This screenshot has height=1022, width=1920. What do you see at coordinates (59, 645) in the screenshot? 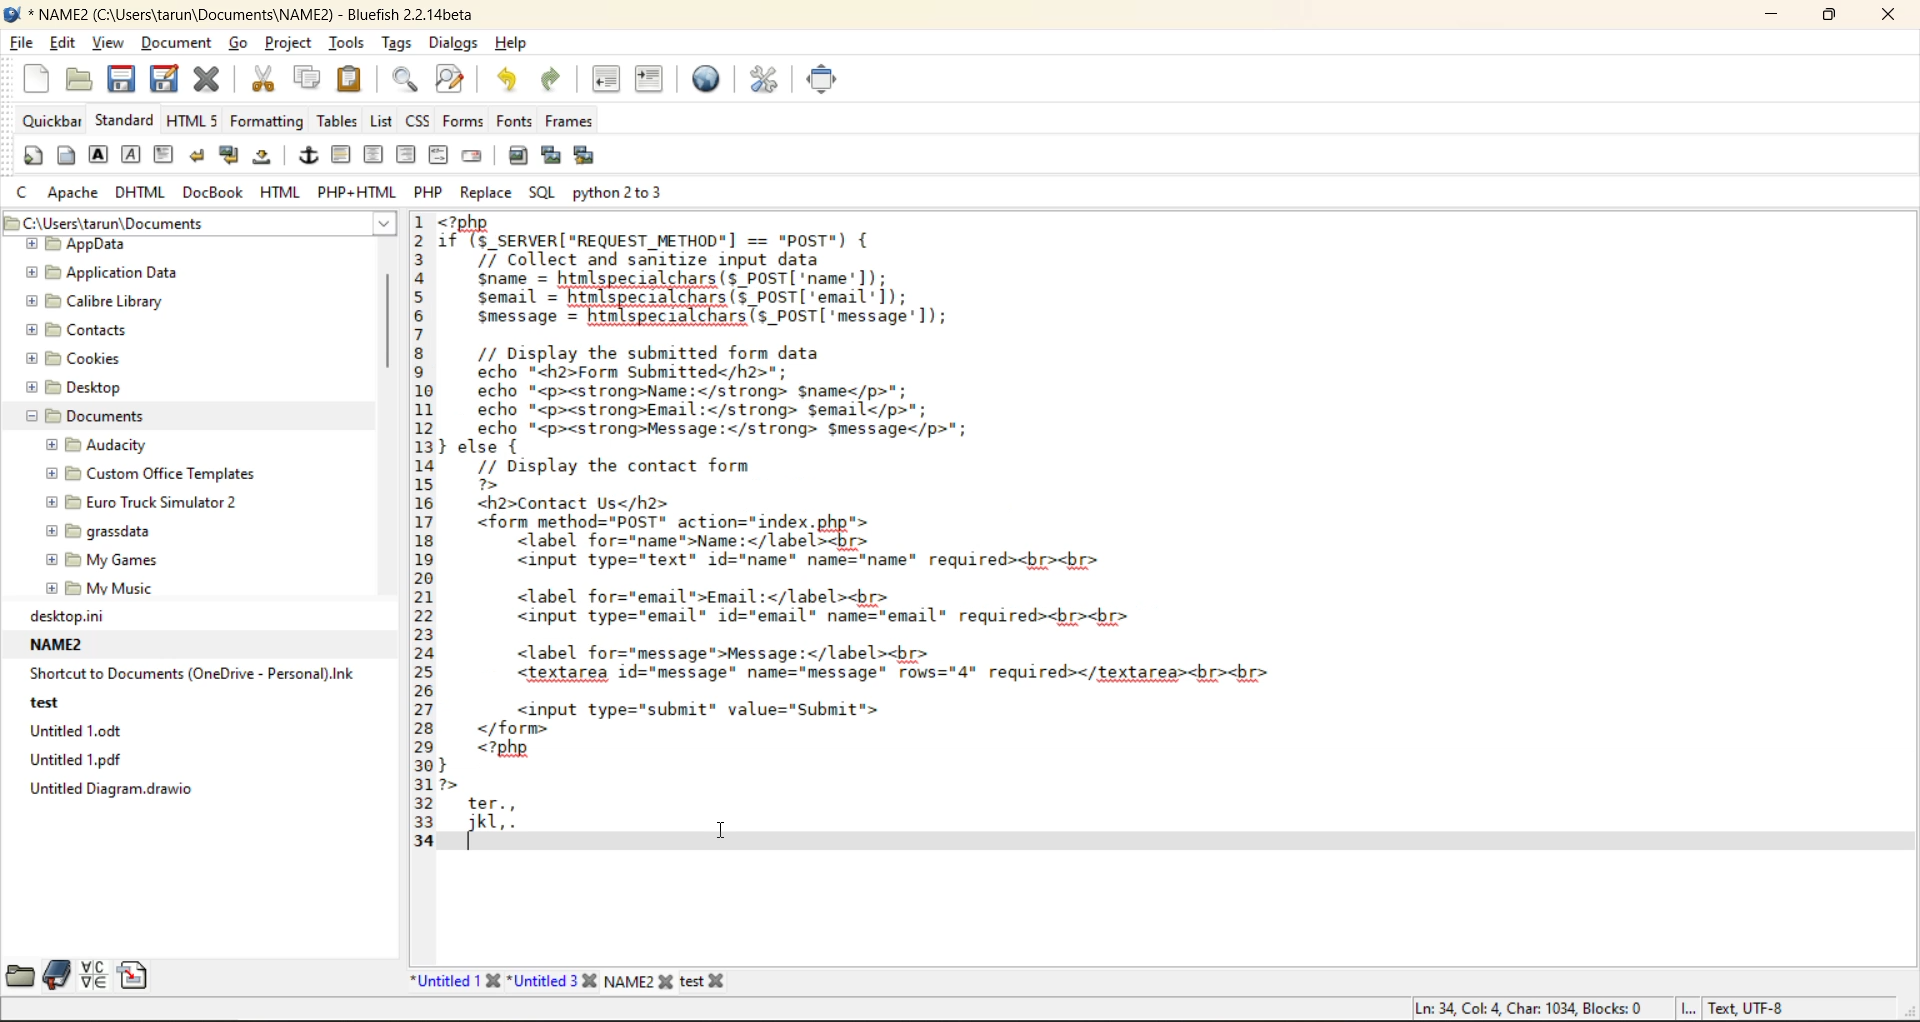
I see `NAME2` at bounding box center [59, 645].